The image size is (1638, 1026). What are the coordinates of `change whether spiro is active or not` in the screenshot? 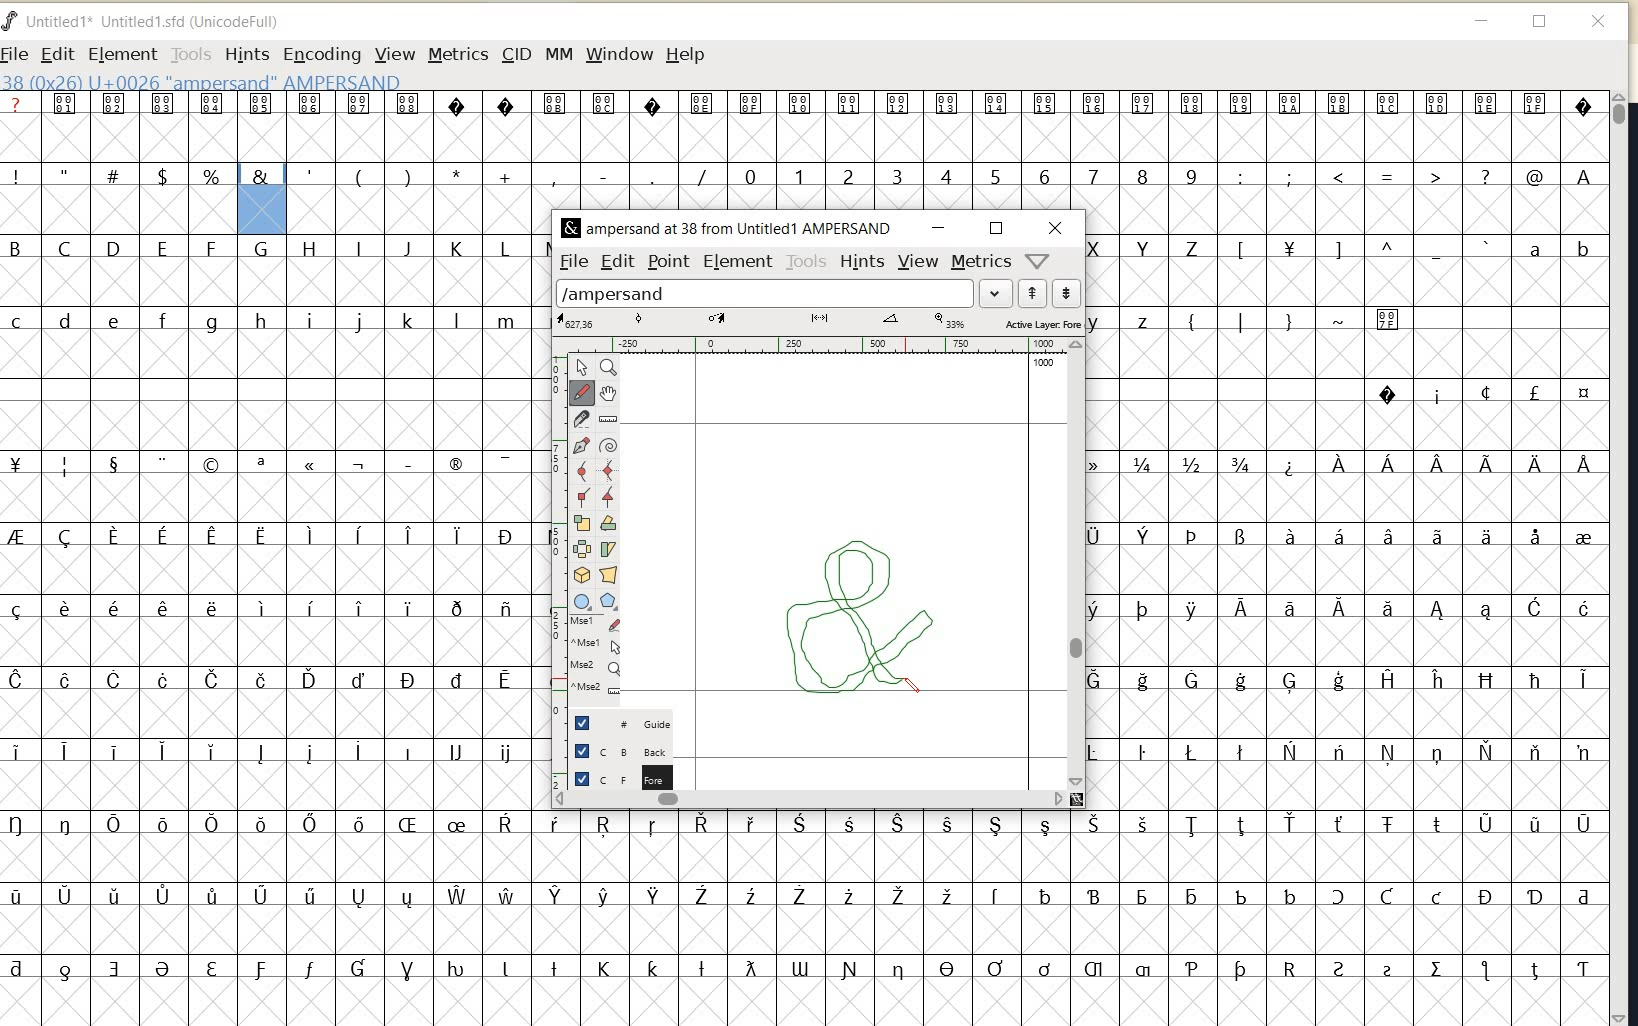 It's located at (608, 445).